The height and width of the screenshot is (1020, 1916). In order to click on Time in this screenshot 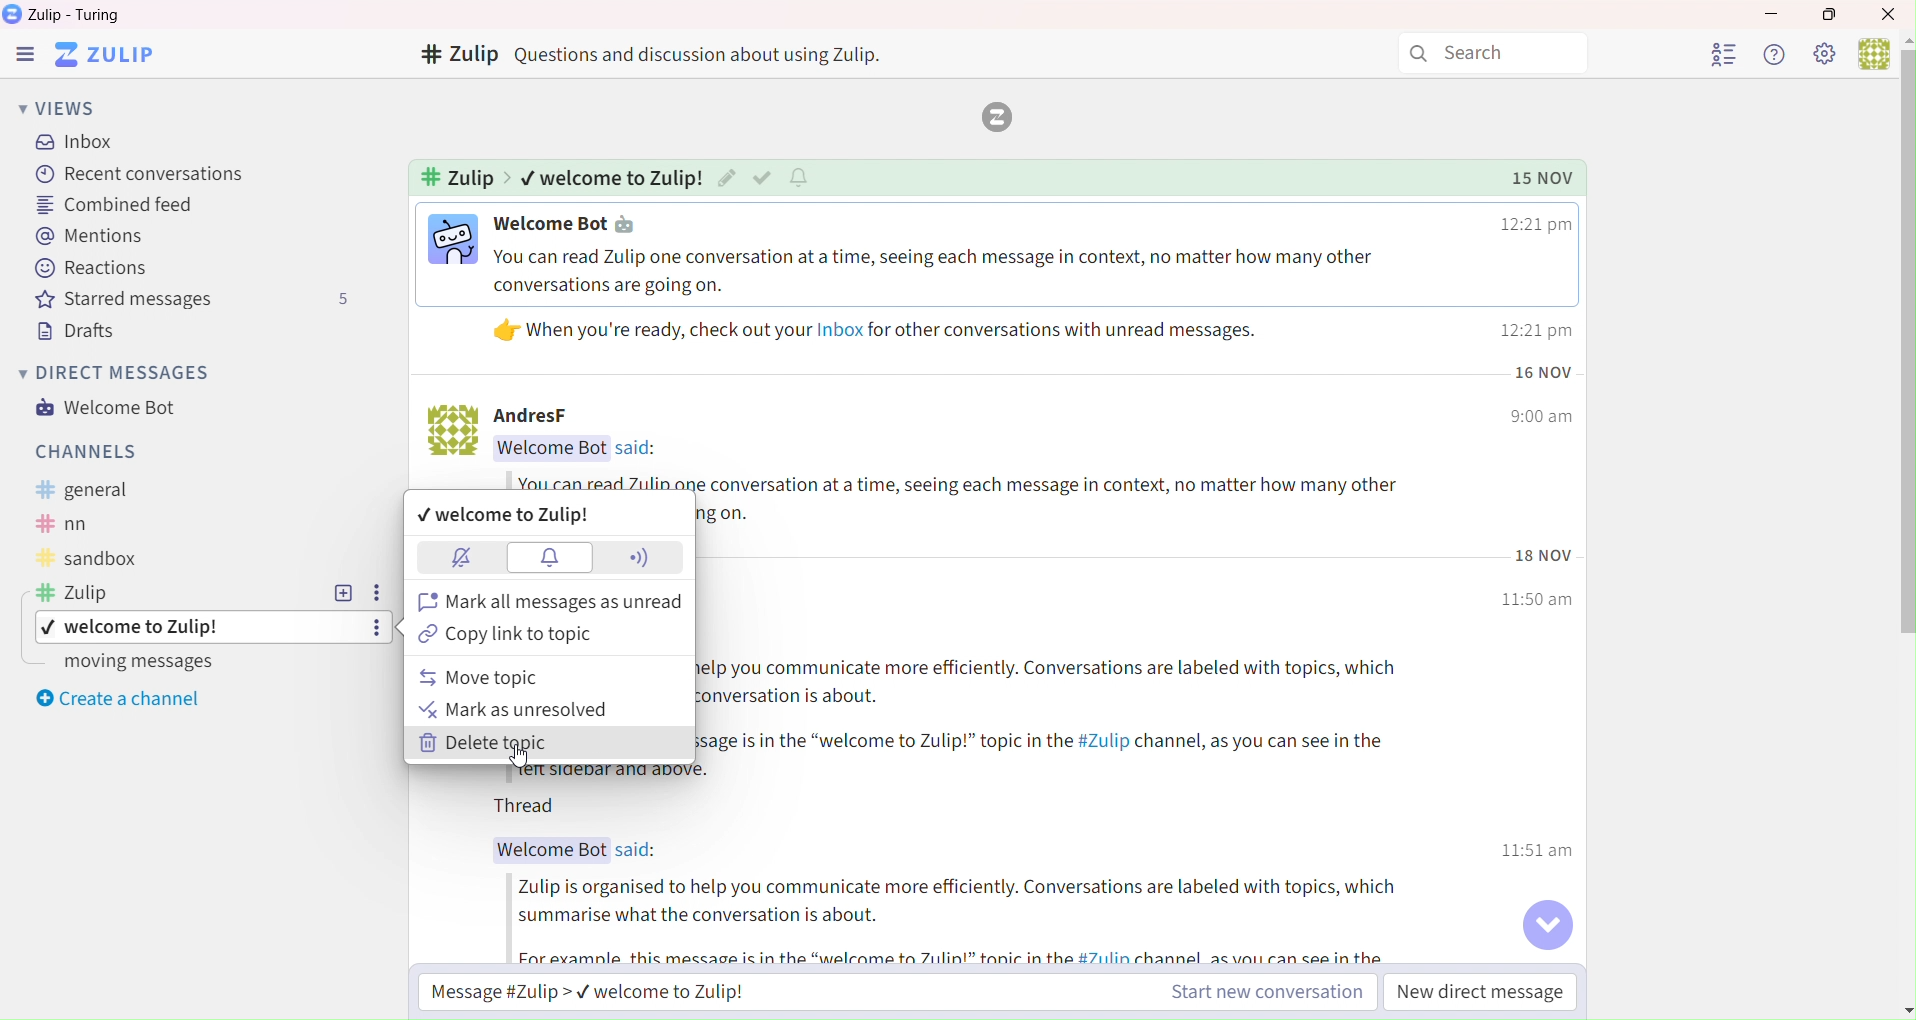, I will do `click(1546, 555)`.